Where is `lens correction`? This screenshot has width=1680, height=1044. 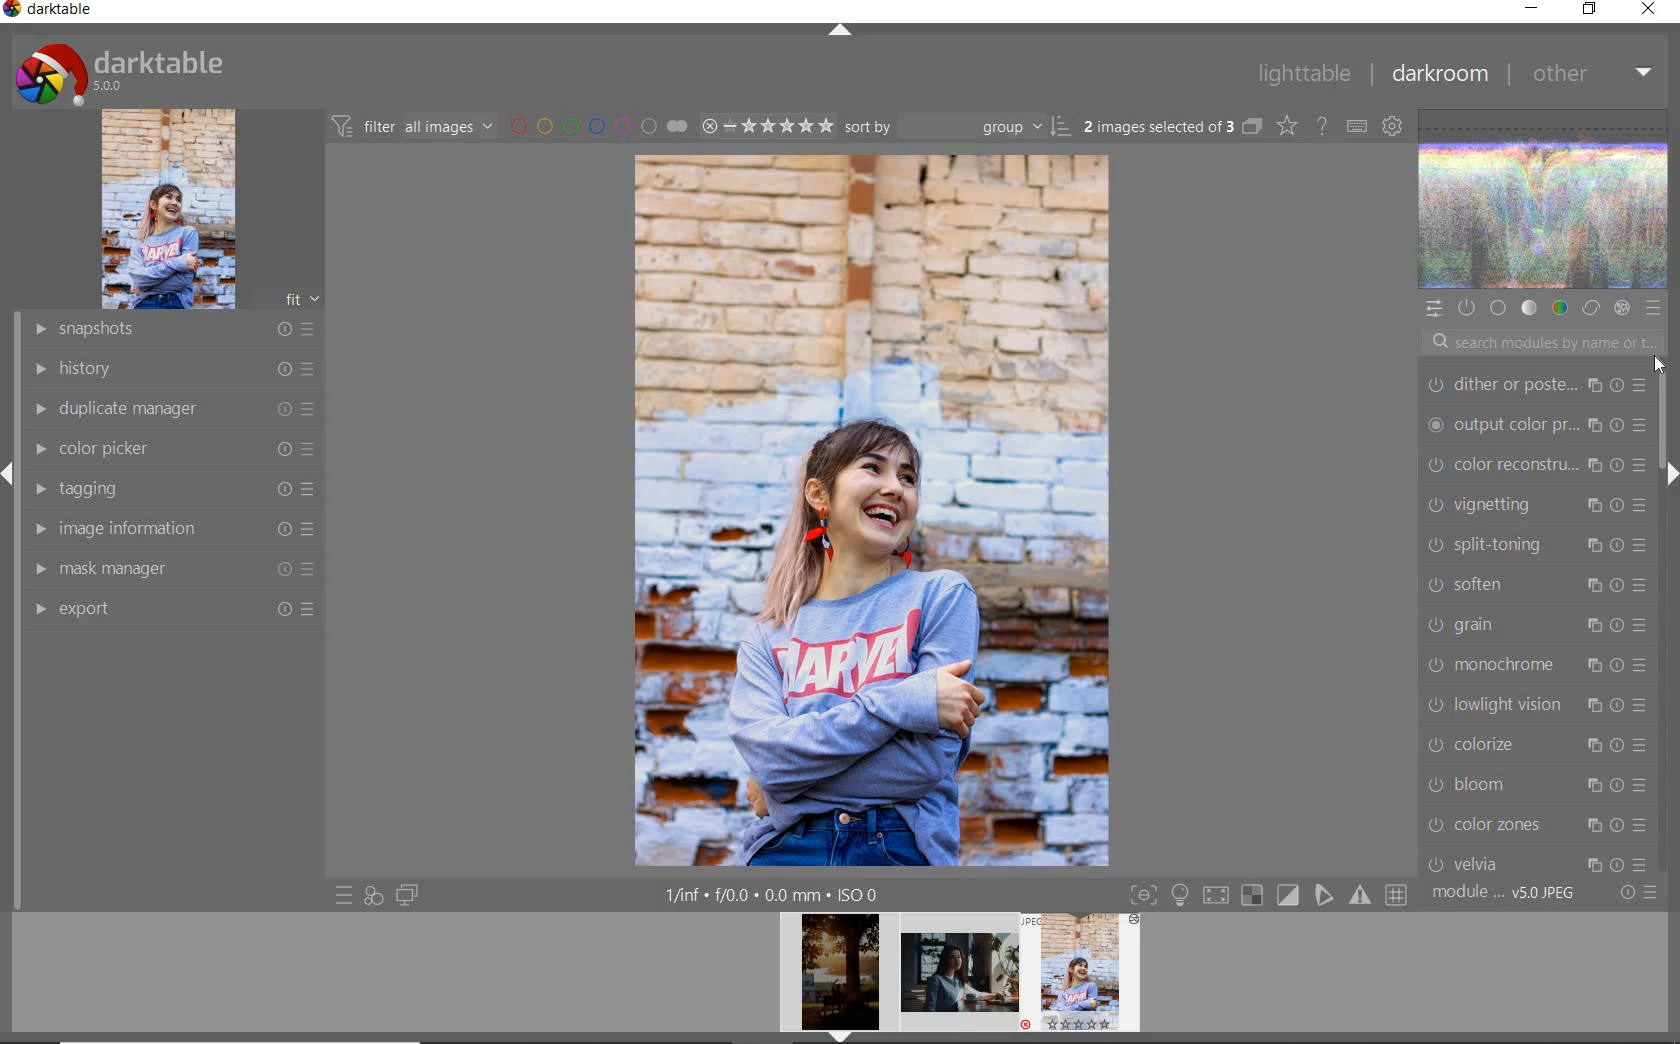 lens correction is located at coordinates (1533, 858).